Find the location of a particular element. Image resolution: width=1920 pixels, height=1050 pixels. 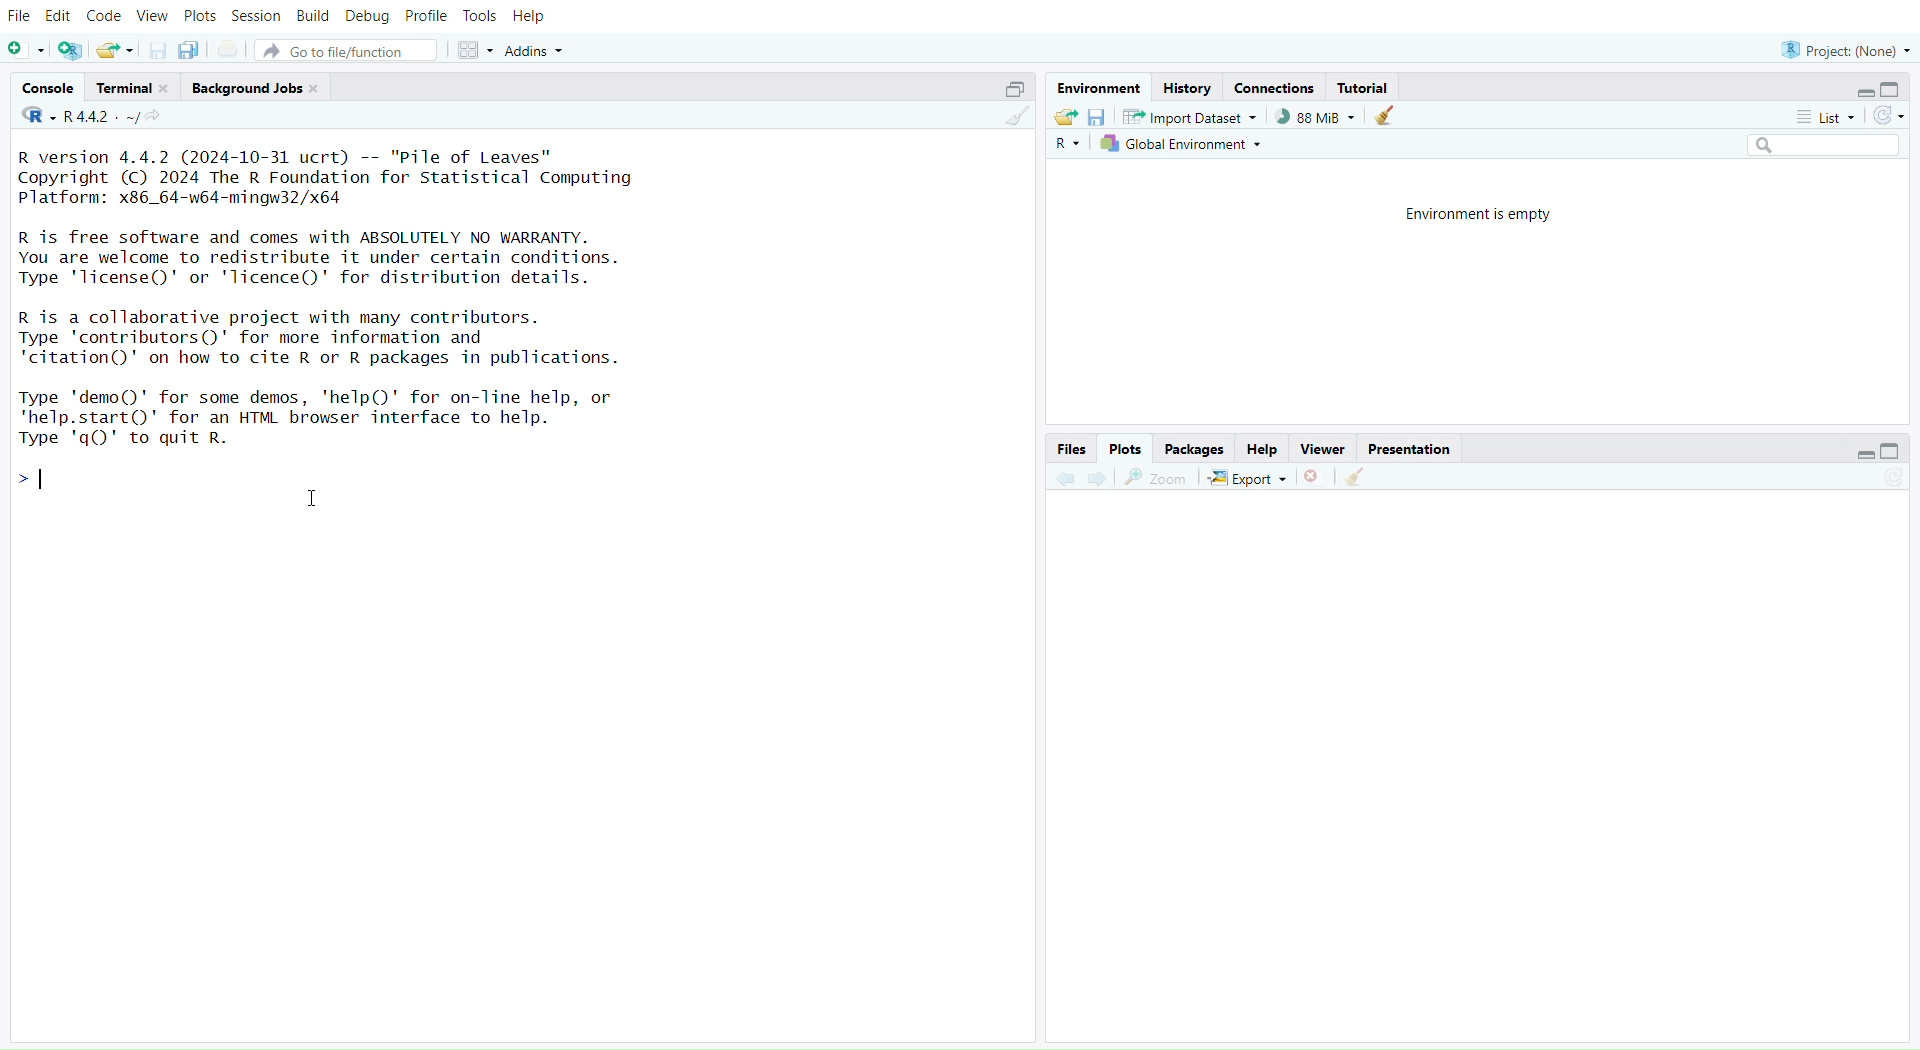

create a project is located at coordinates (70, 50).